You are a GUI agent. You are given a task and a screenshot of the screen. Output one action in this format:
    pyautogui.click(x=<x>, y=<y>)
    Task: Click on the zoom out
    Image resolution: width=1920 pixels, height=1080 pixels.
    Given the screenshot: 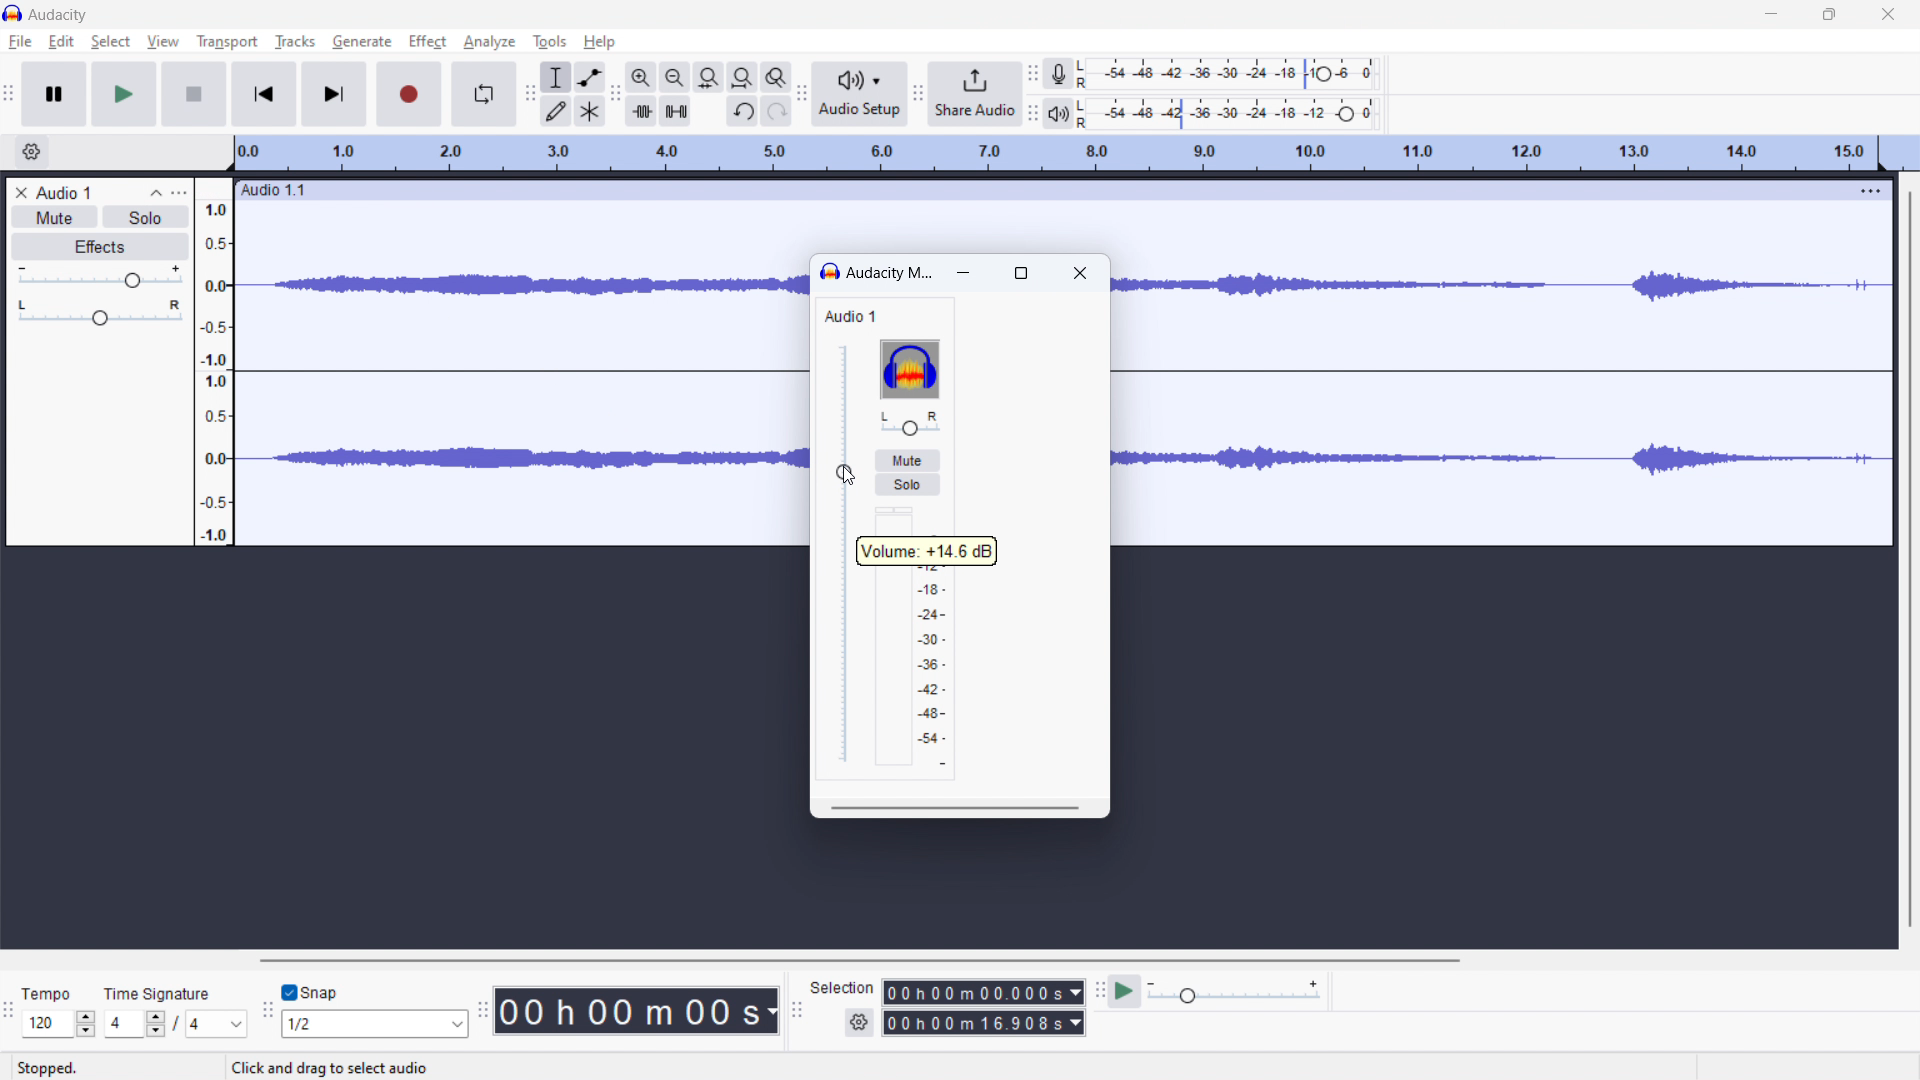 What is the action you would take?
    pyautogui.click(x=676, y=77)
    